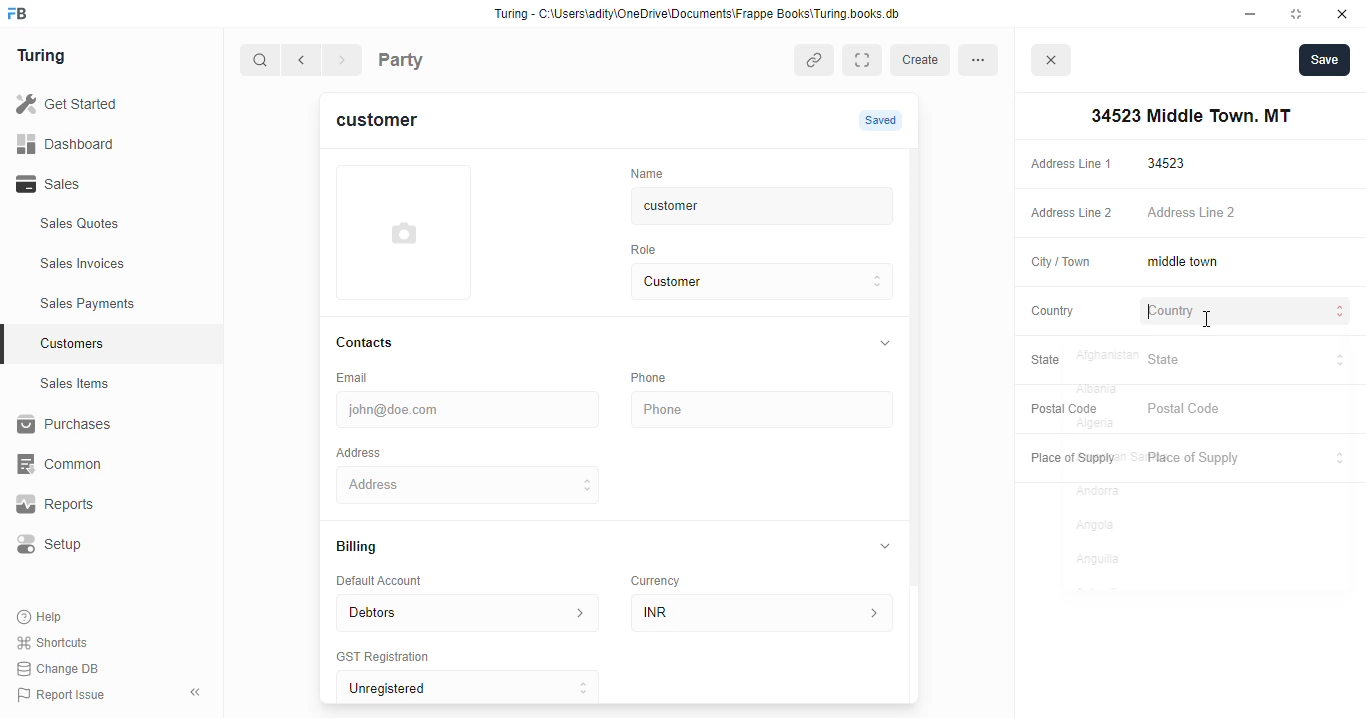  I want to click on create, so click(923, 60).